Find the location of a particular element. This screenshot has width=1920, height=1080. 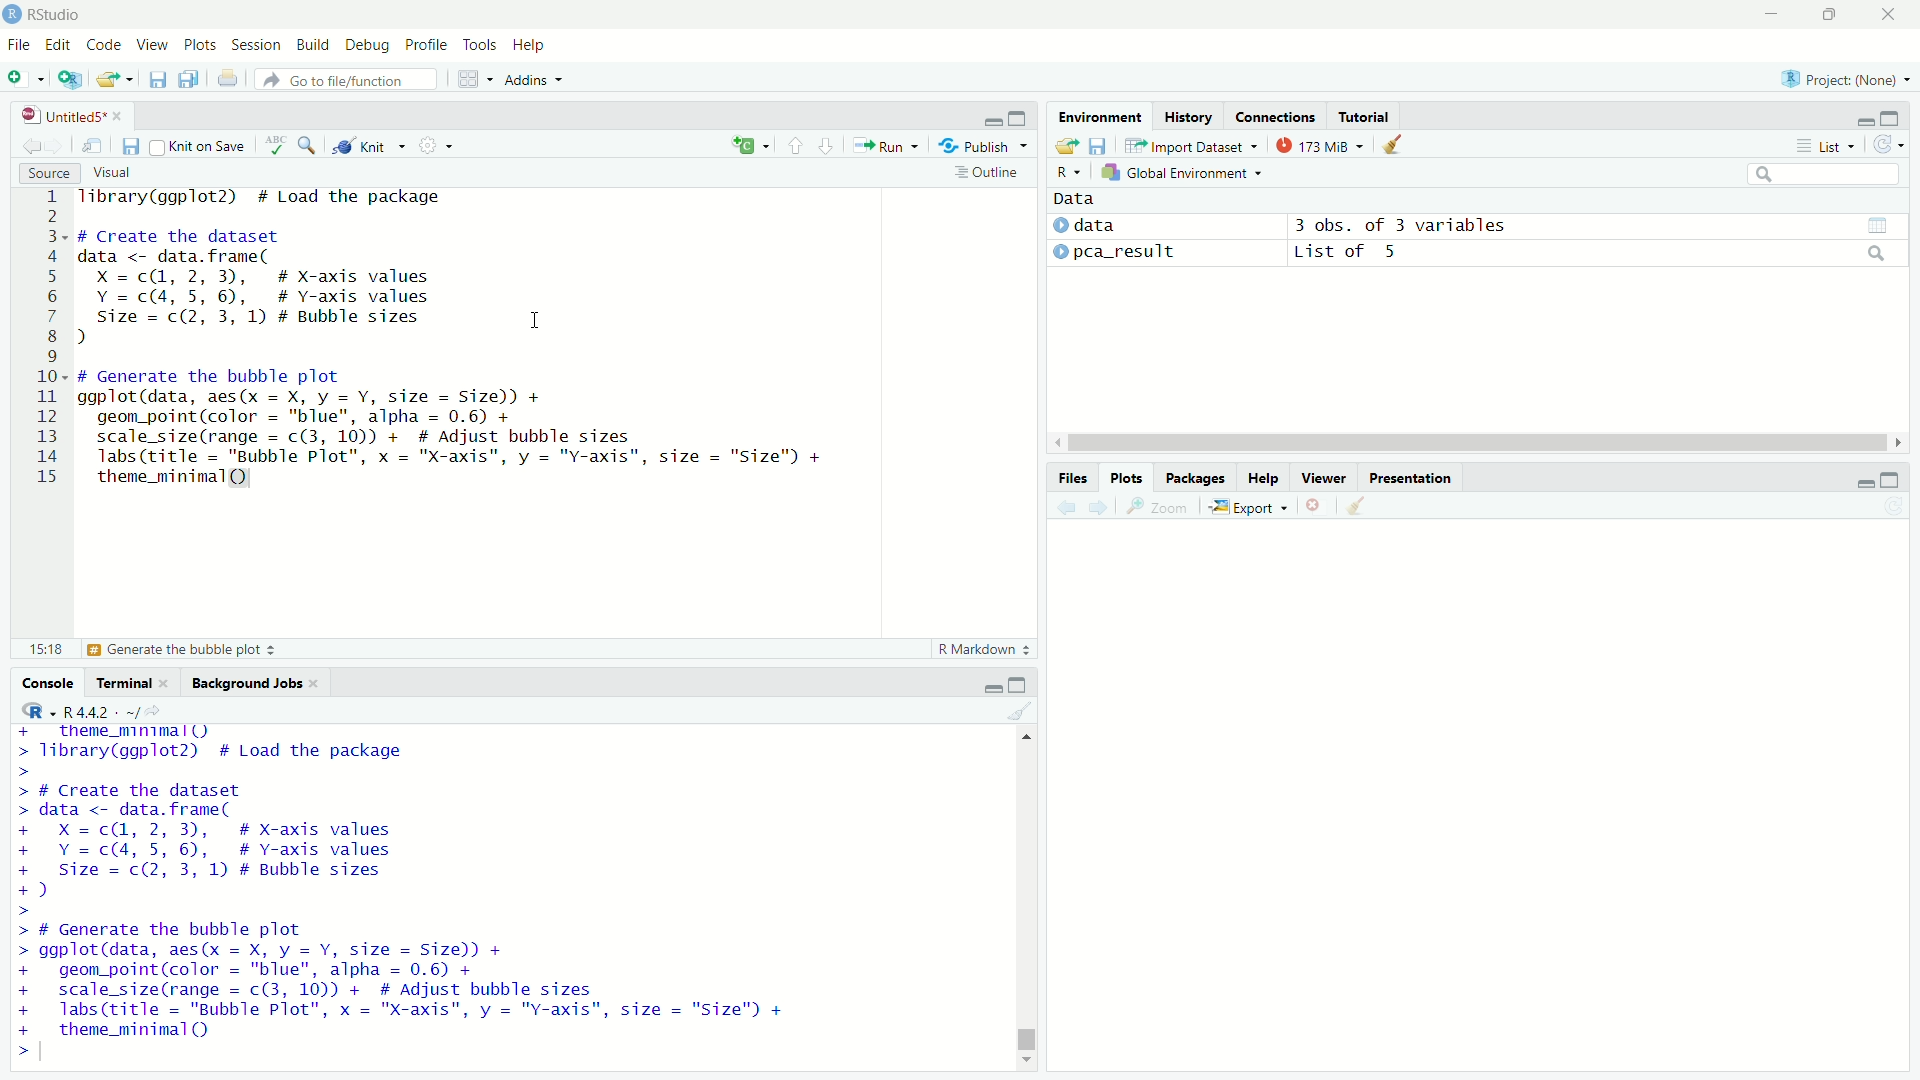

generate the bubble plot  is located at coordinates (153, 650).